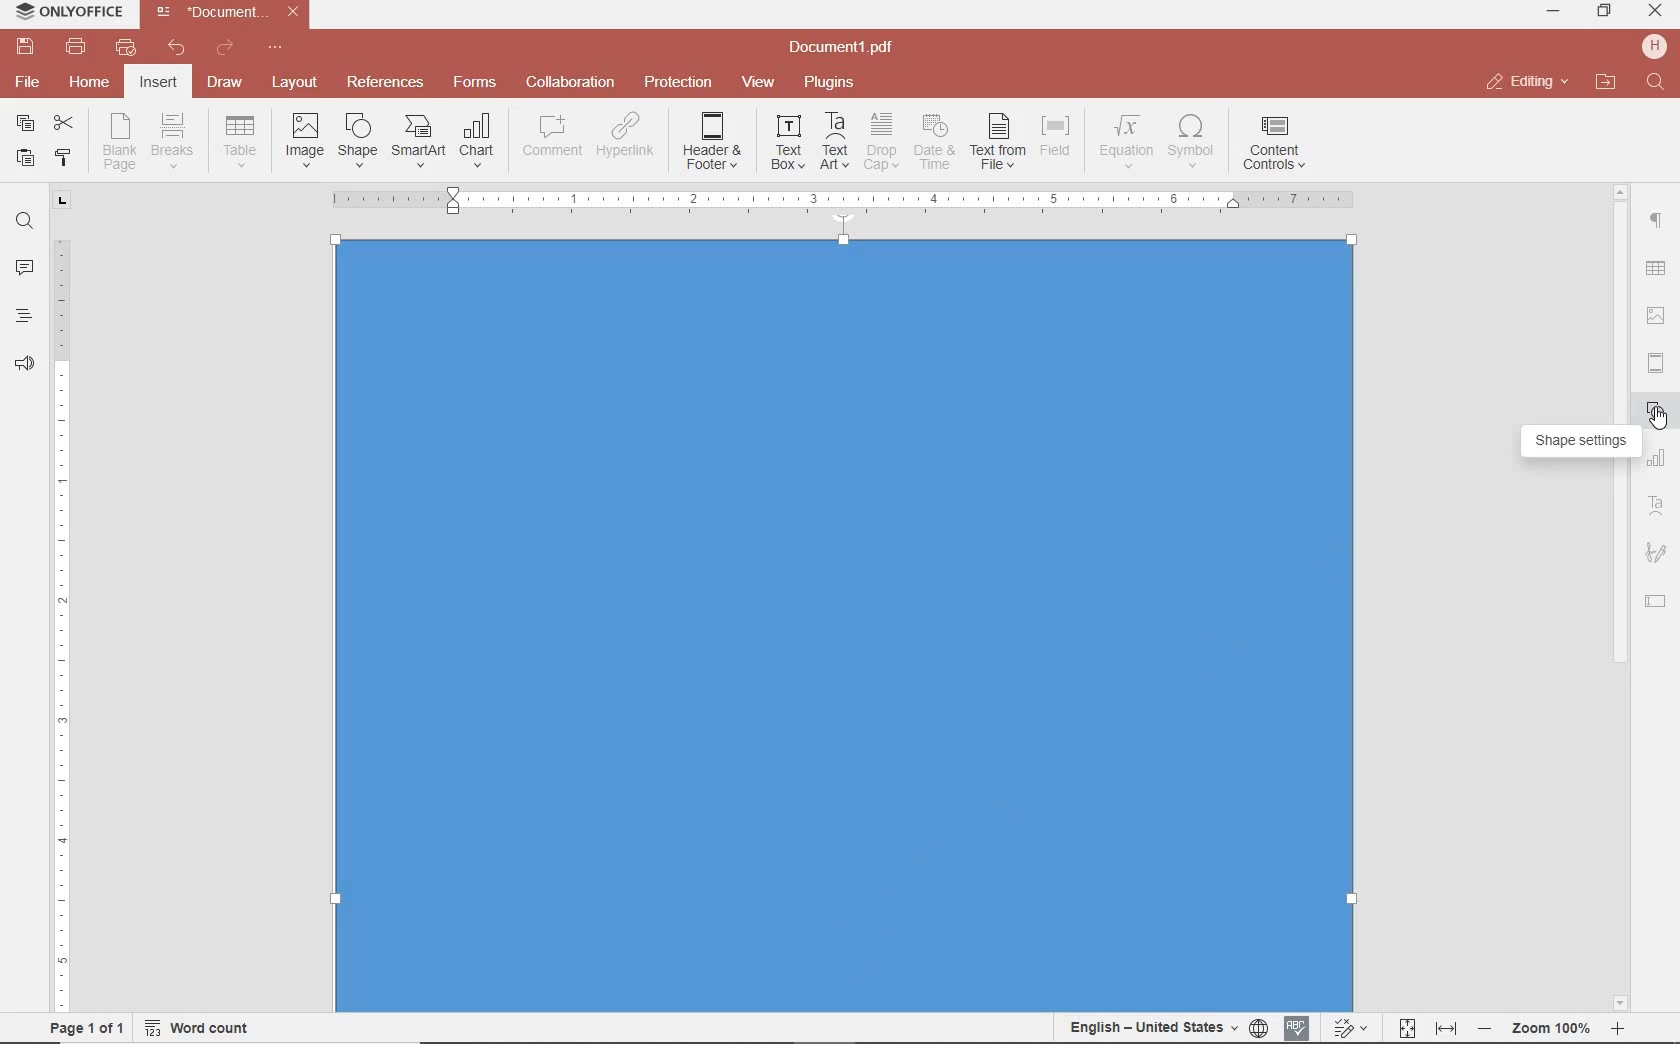  Describe the element at coordinates (570, 83) in the screenshot. I see `collaboration` at that location.